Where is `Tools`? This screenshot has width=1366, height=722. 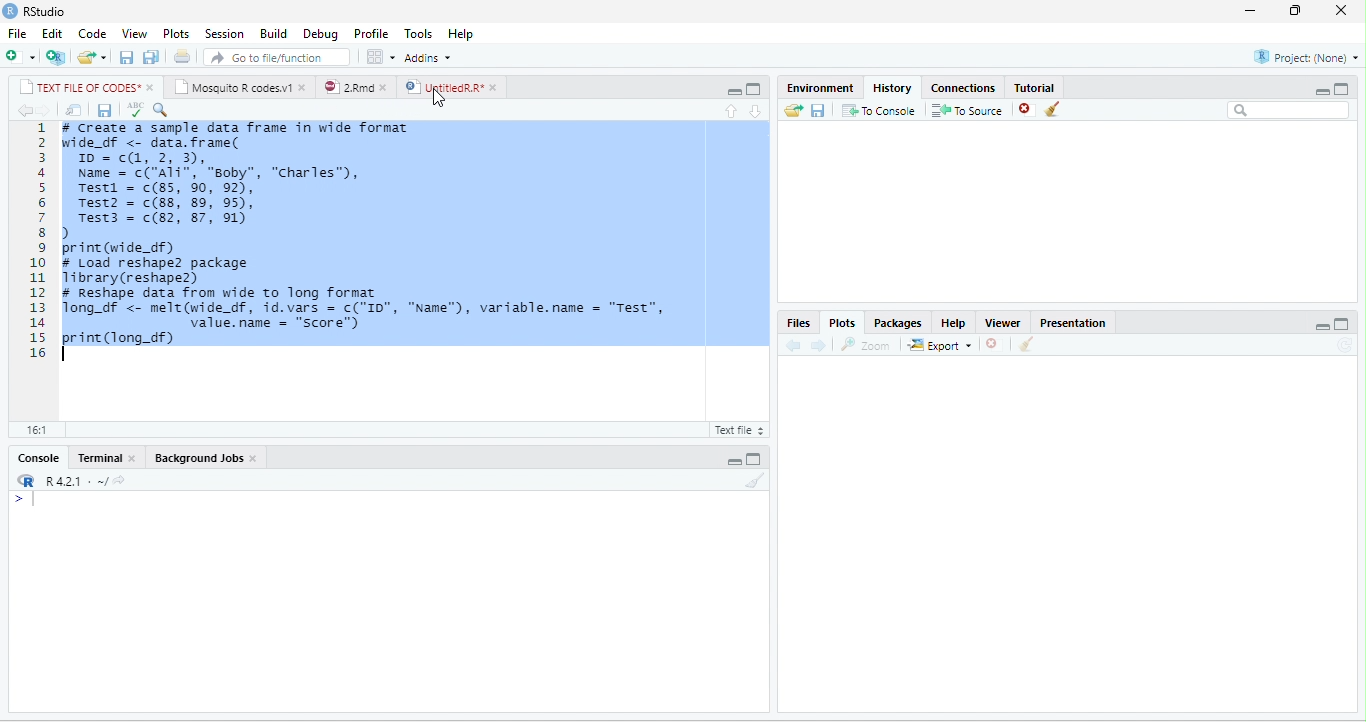 Tools is located at coordinates (419, 35).